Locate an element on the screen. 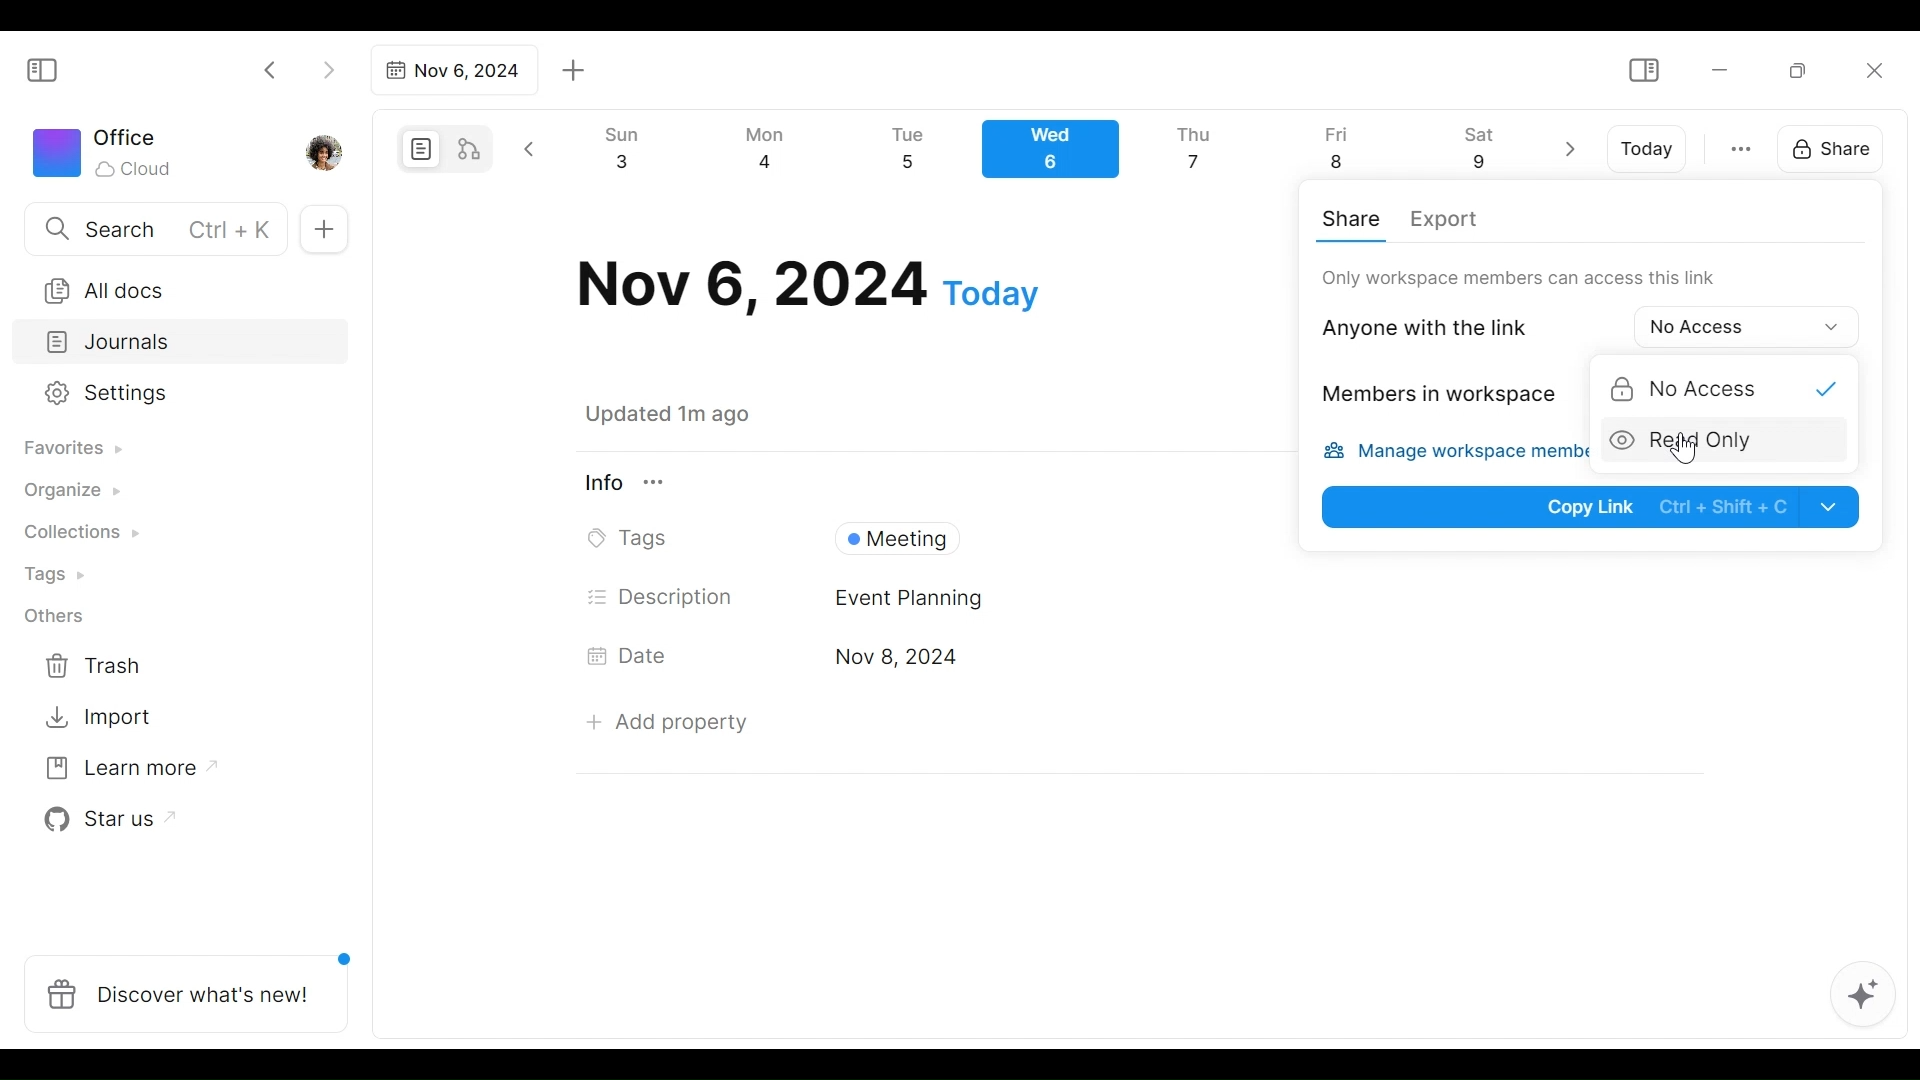 The height and width of the screenshot is (1080, 1920). Restore is located at coordinates (1805, 69).